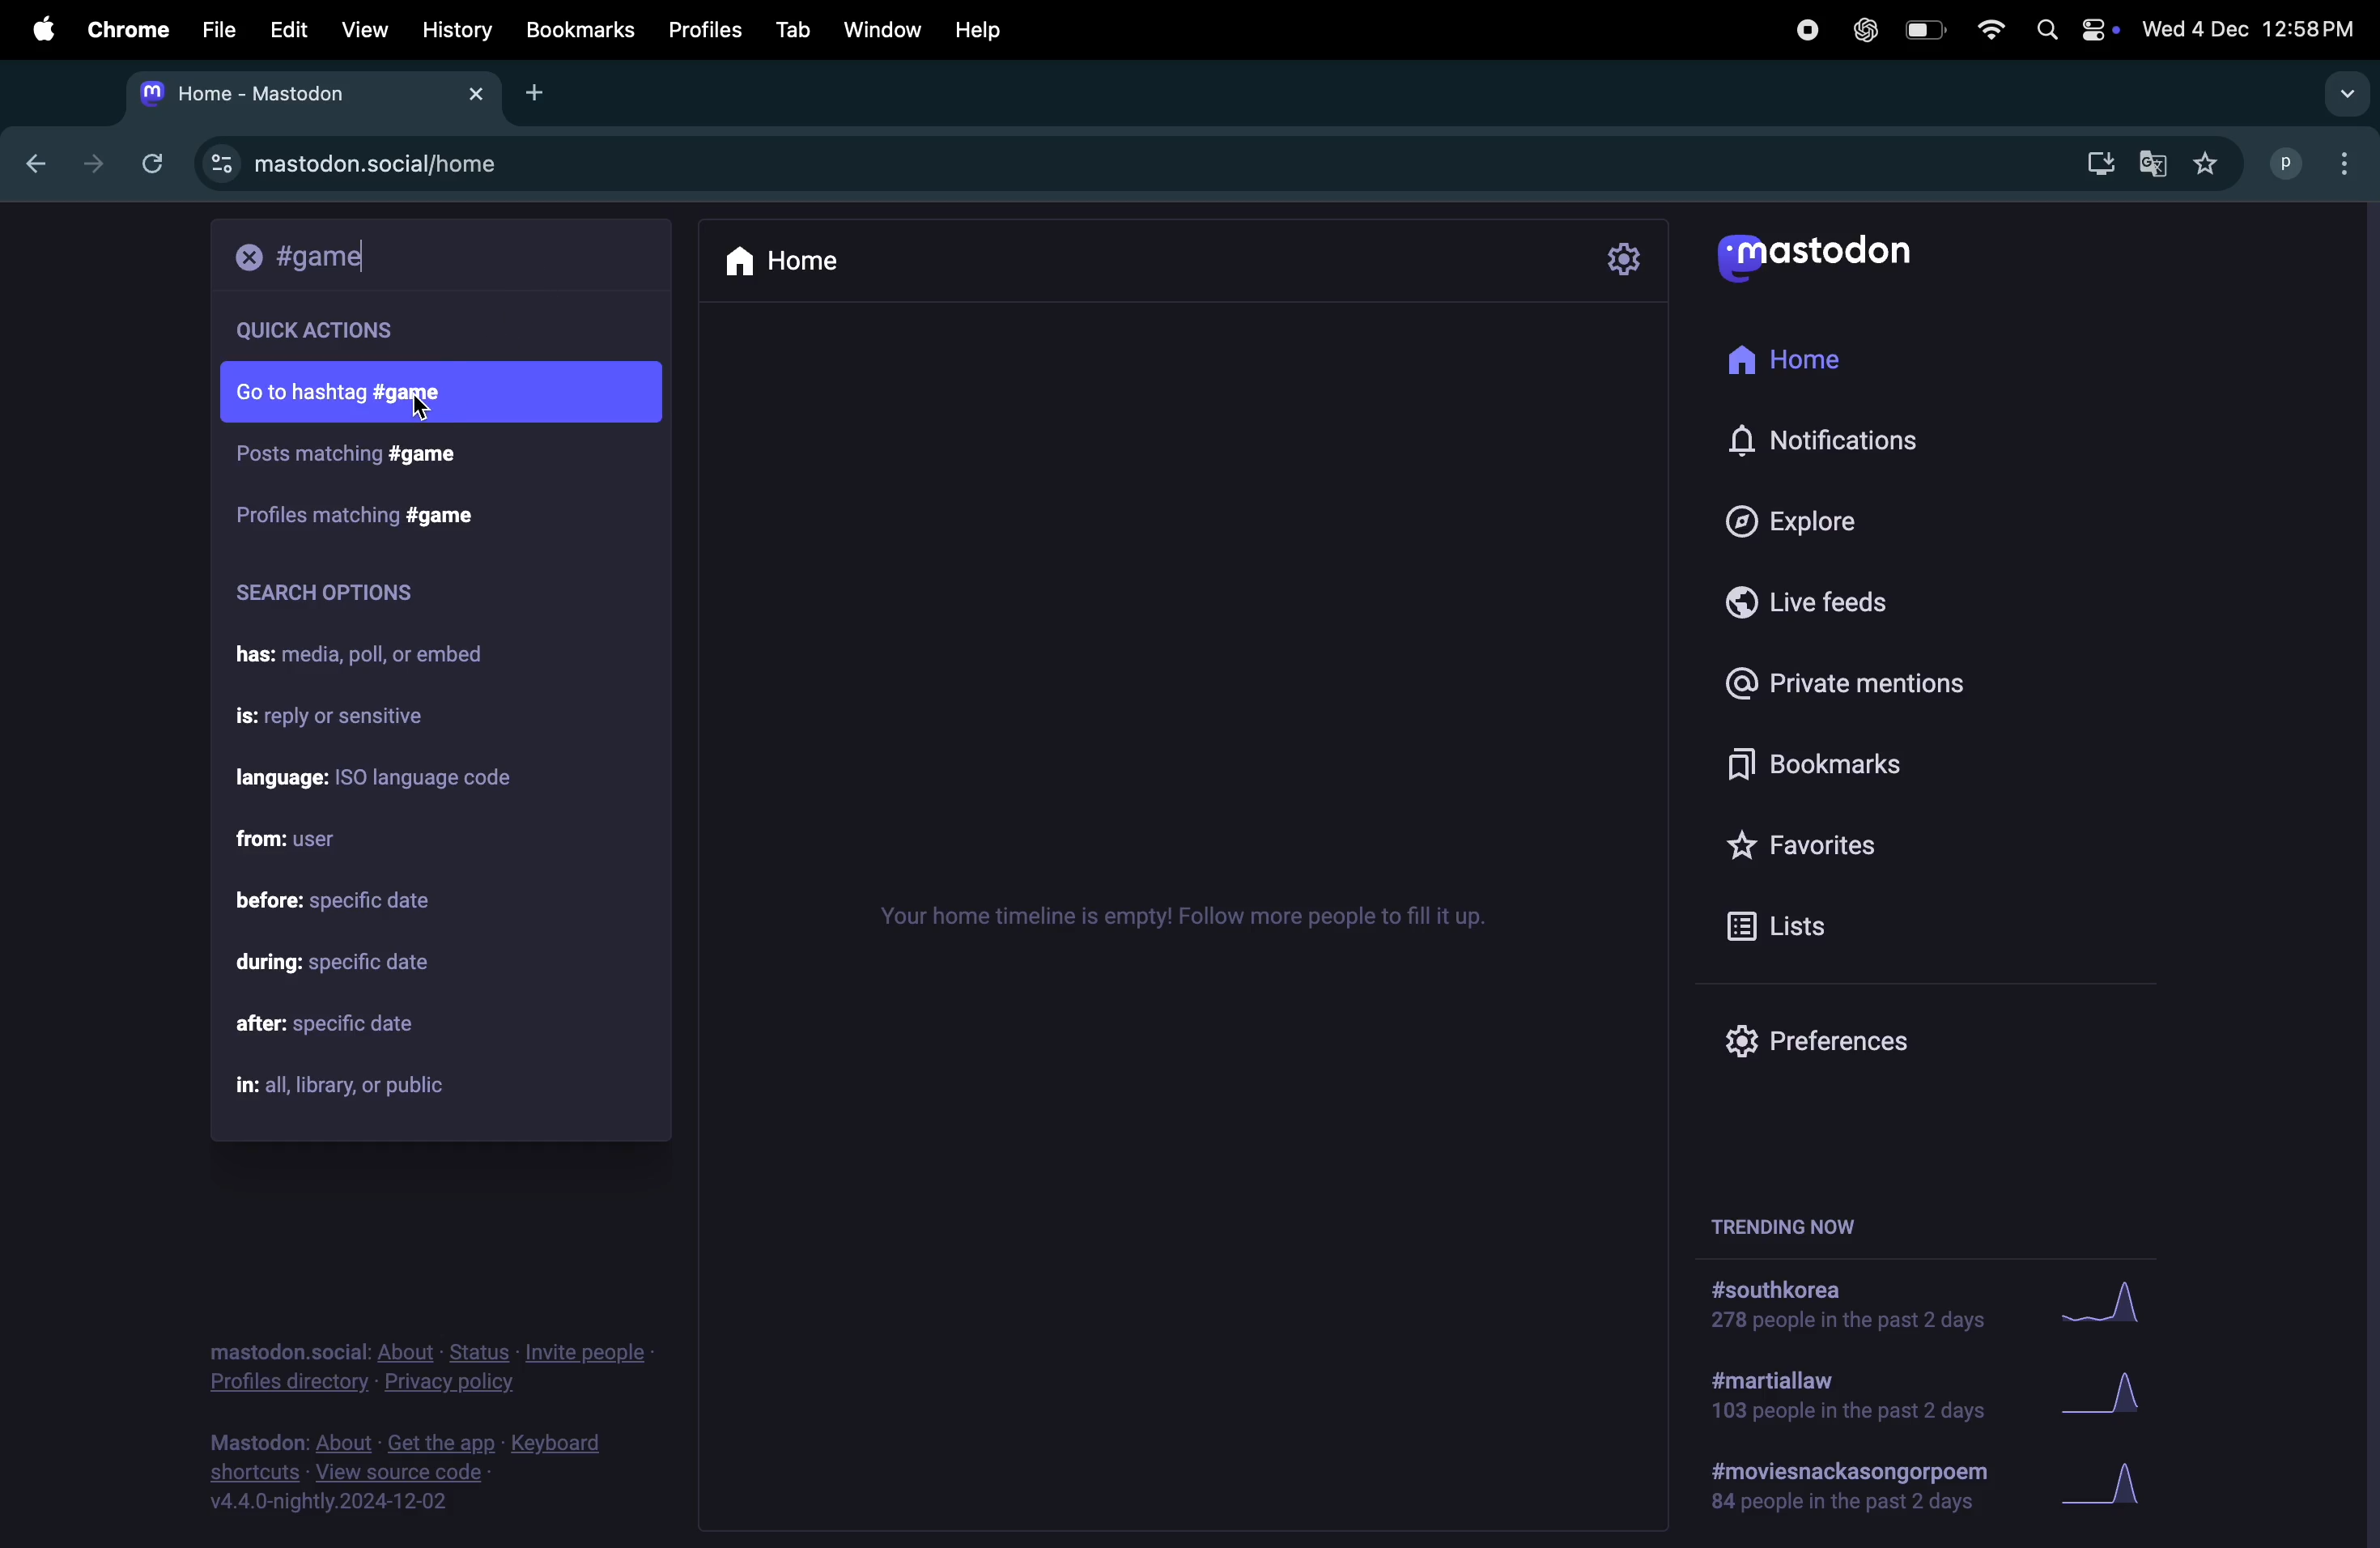  I want to click on date and time, so click(2251, 30).